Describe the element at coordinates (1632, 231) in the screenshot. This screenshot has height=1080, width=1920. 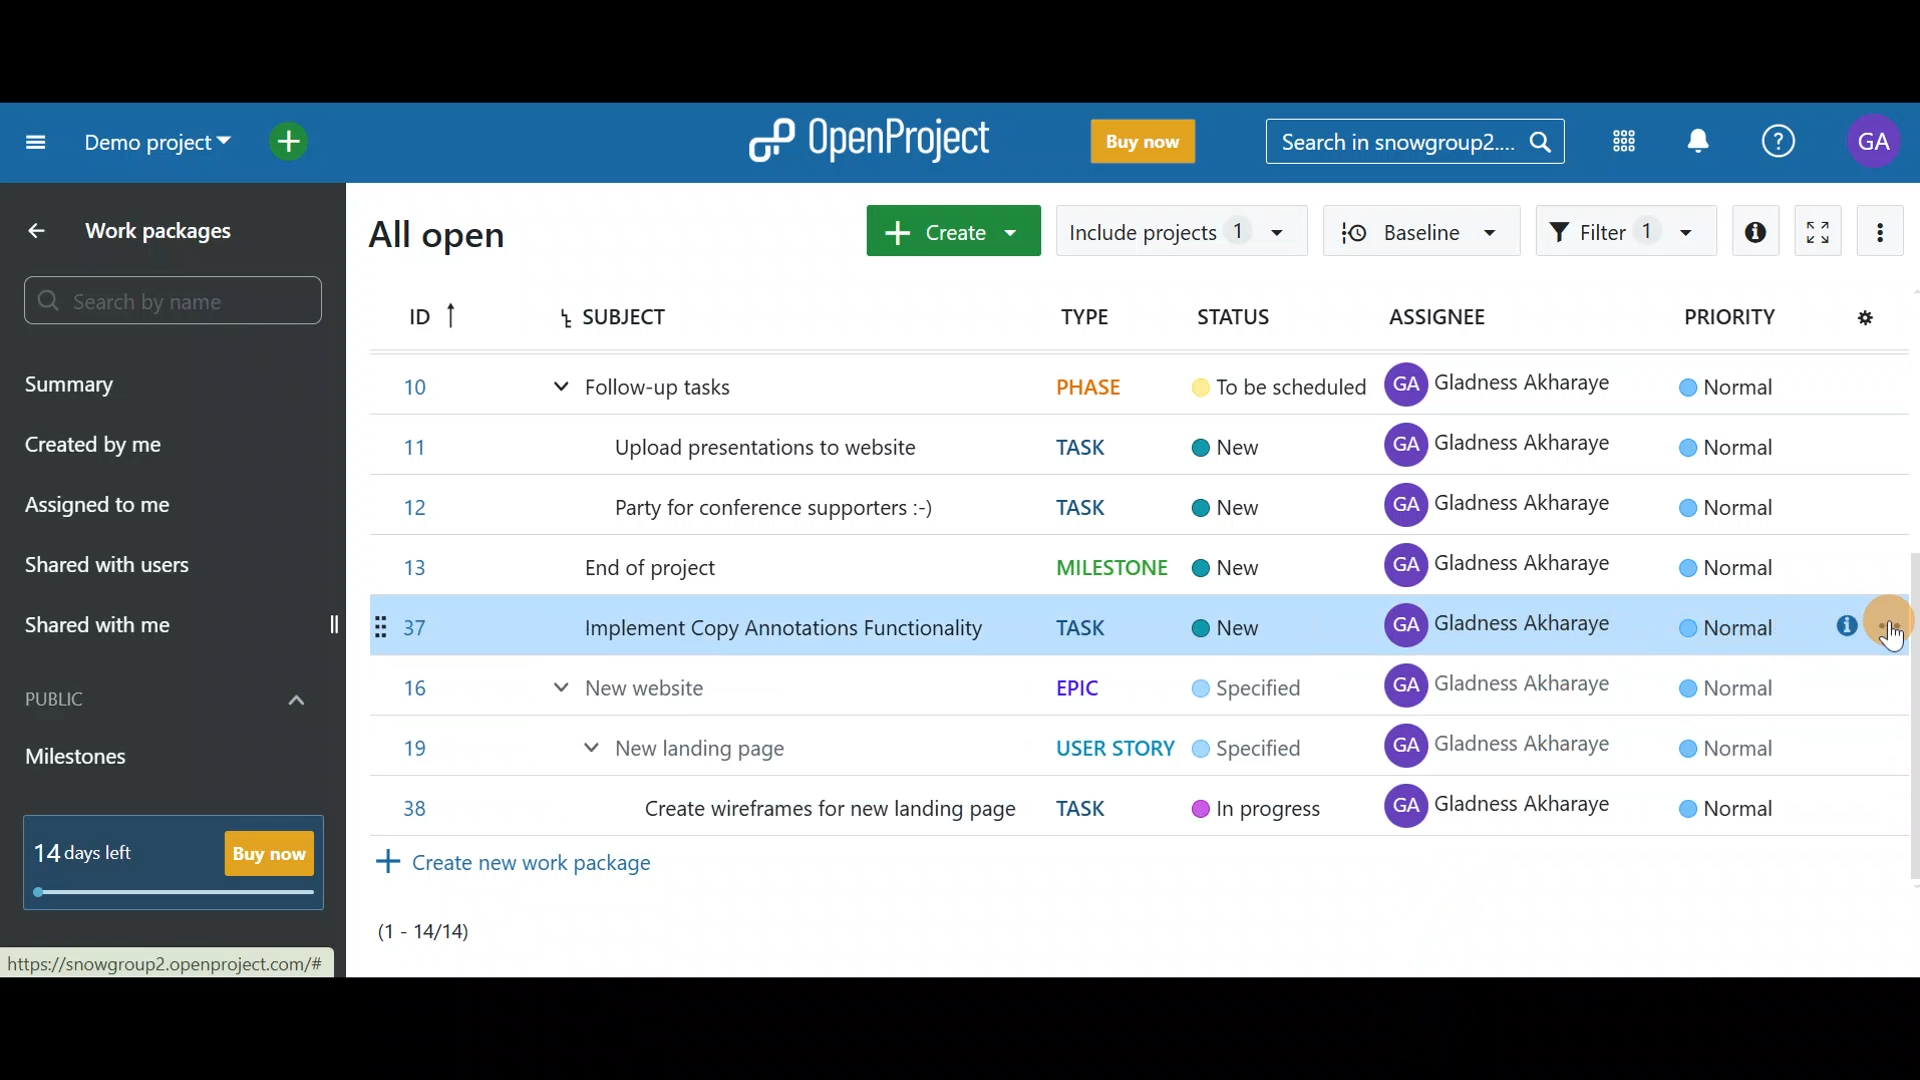
I see `Filter work packages` at that location.